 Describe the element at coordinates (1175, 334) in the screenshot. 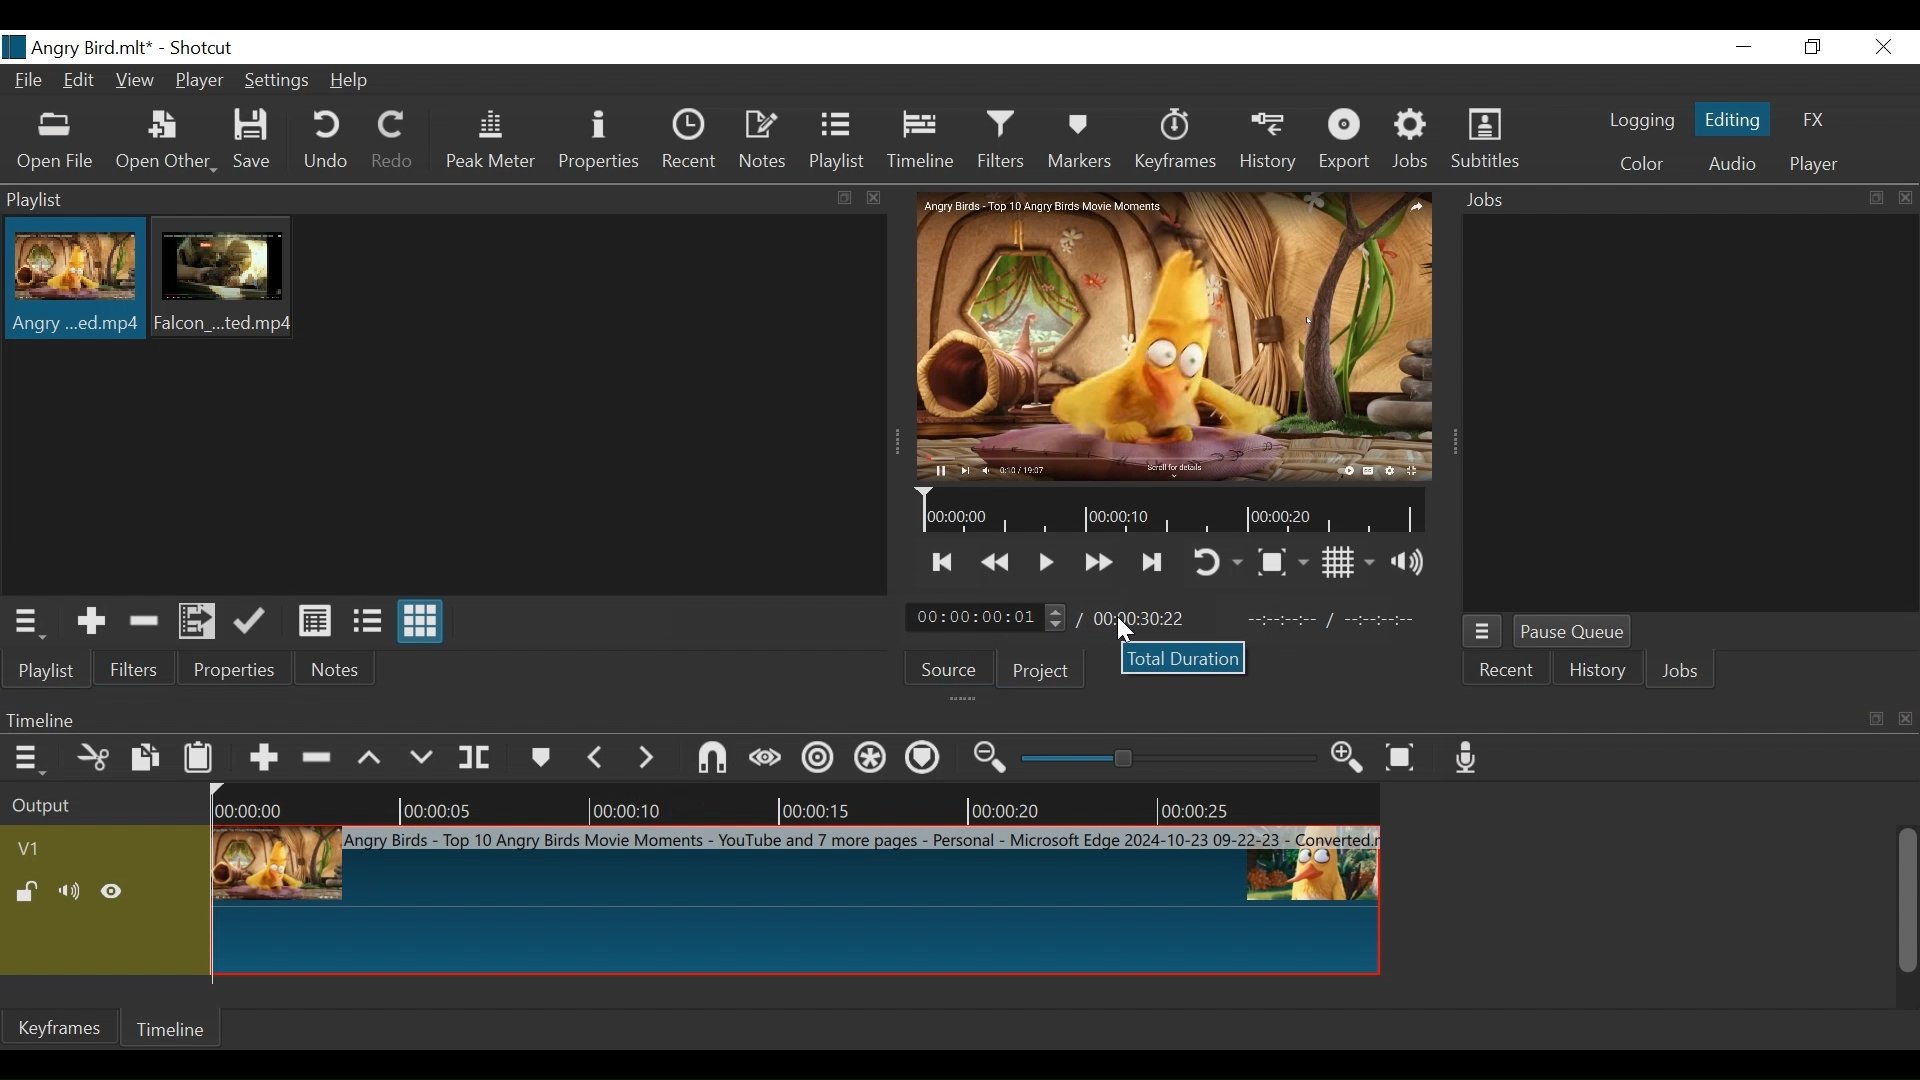

I see `Media Viewer` at that location.